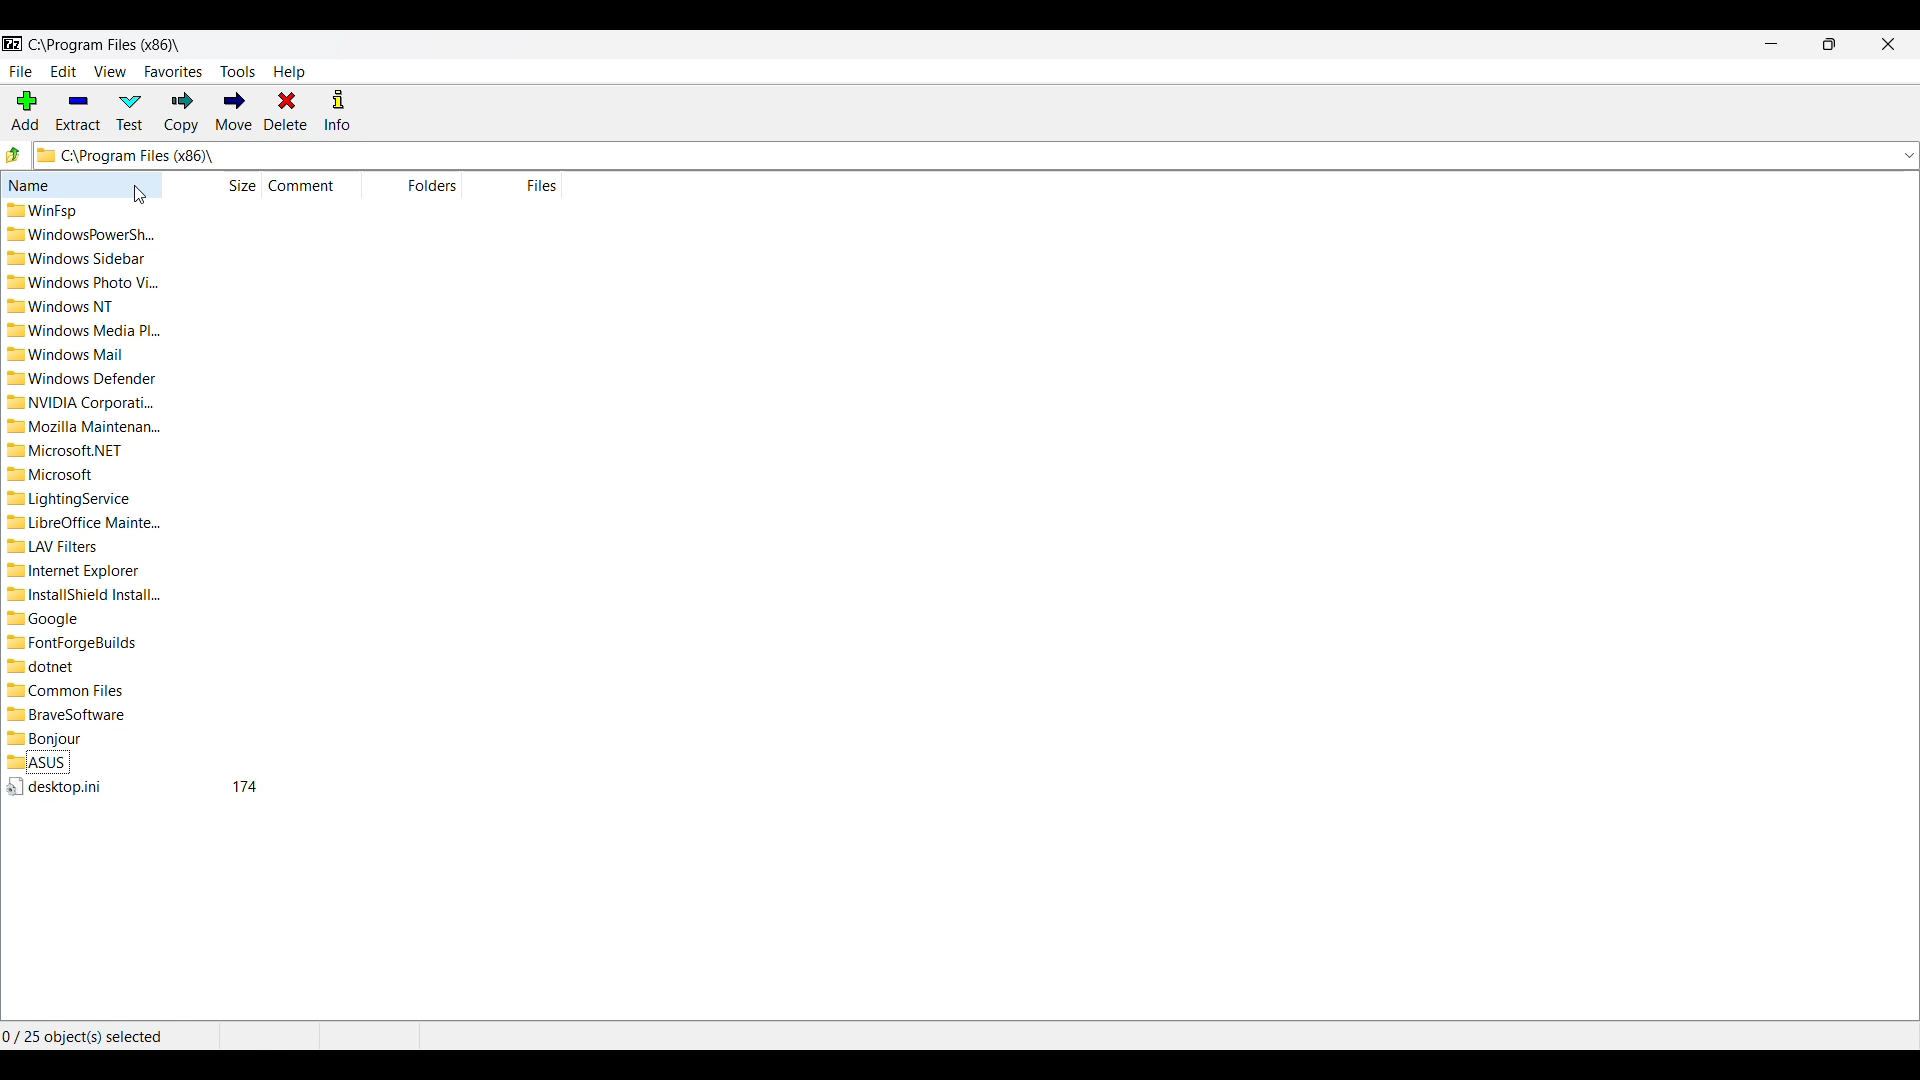 This screenshot has height=1080, width=1920. What do you see at coordinates (64, 71) in the screenshot?
I see `Edit menu` at bounding box center [64, 71].